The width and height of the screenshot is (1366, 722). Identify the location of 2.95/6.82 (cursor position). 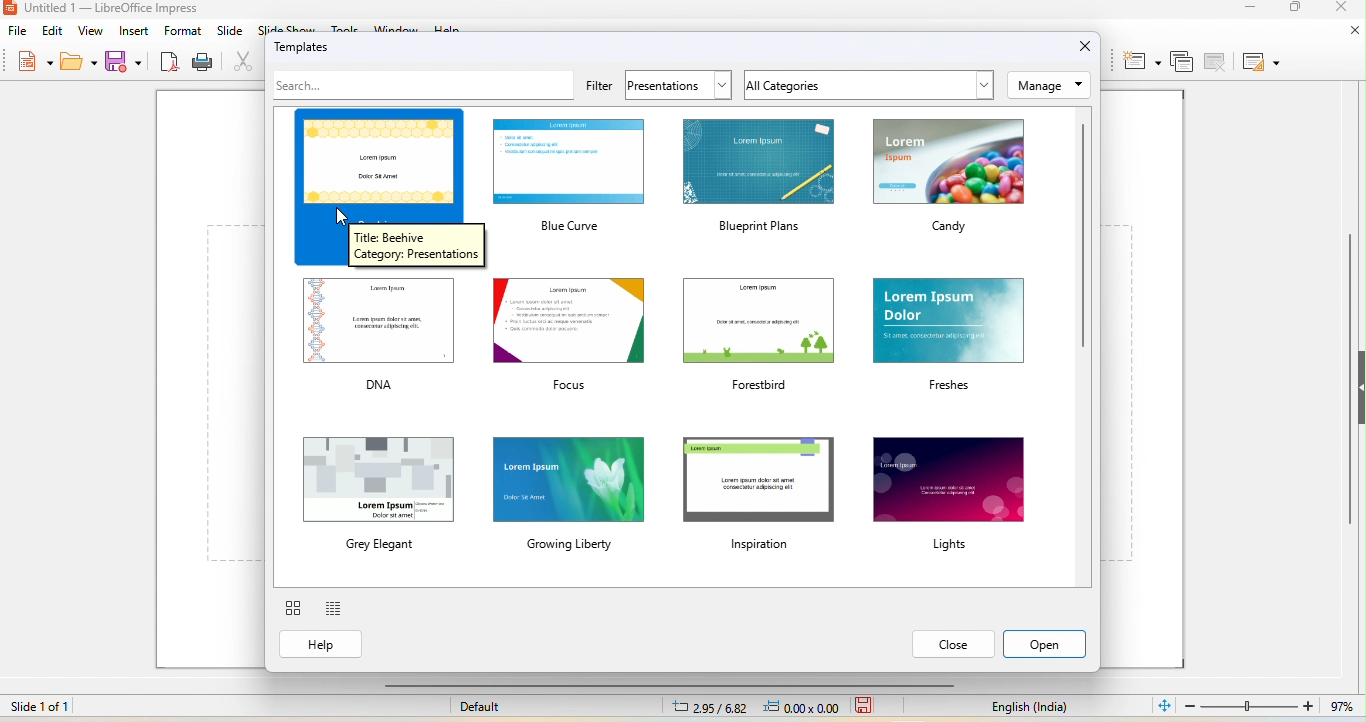
(709, 708).